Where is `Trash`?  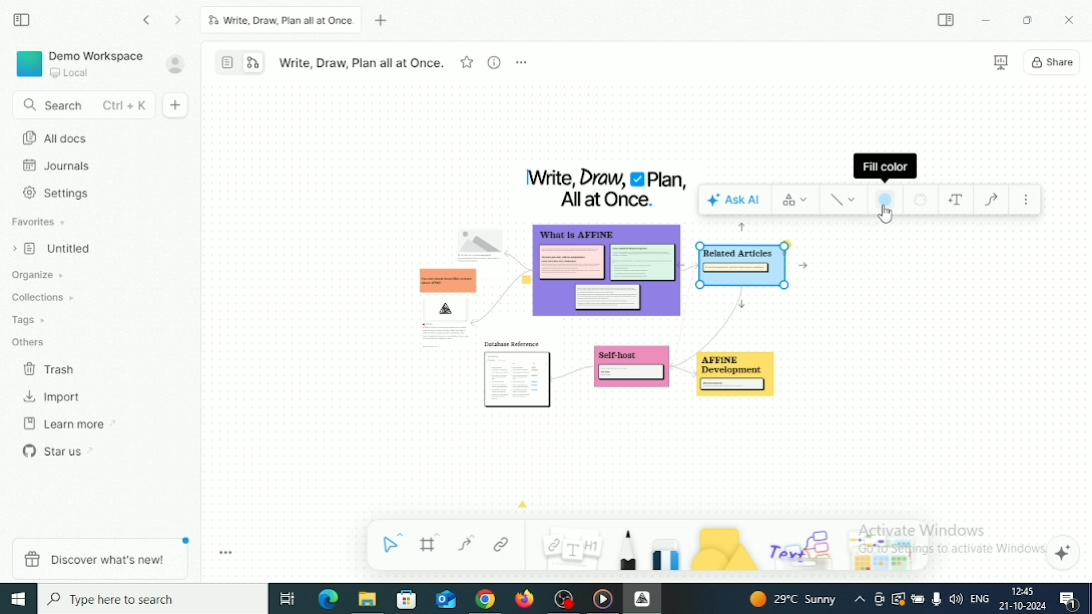 Trash is located at coordinates (51, 370).